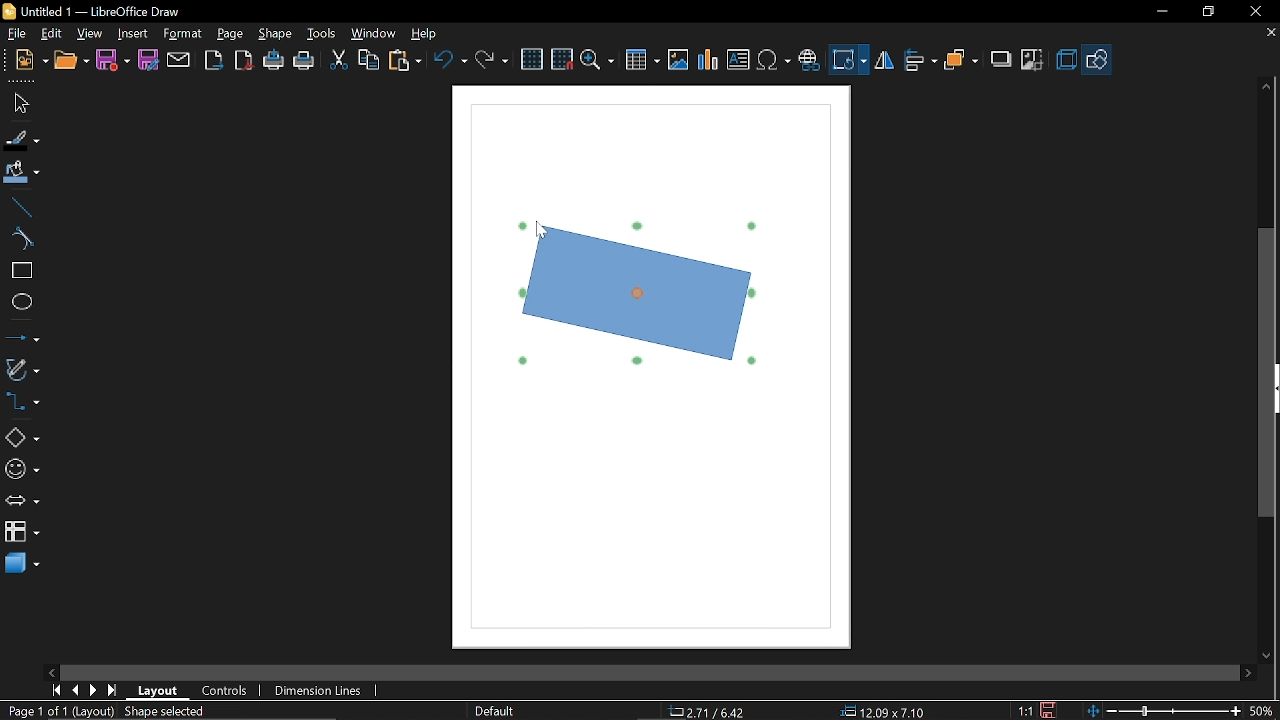  What do you see at coordinates (876, 712) in the screenshot?
I see `0.00x0.00` at bounding box center [876, 712].